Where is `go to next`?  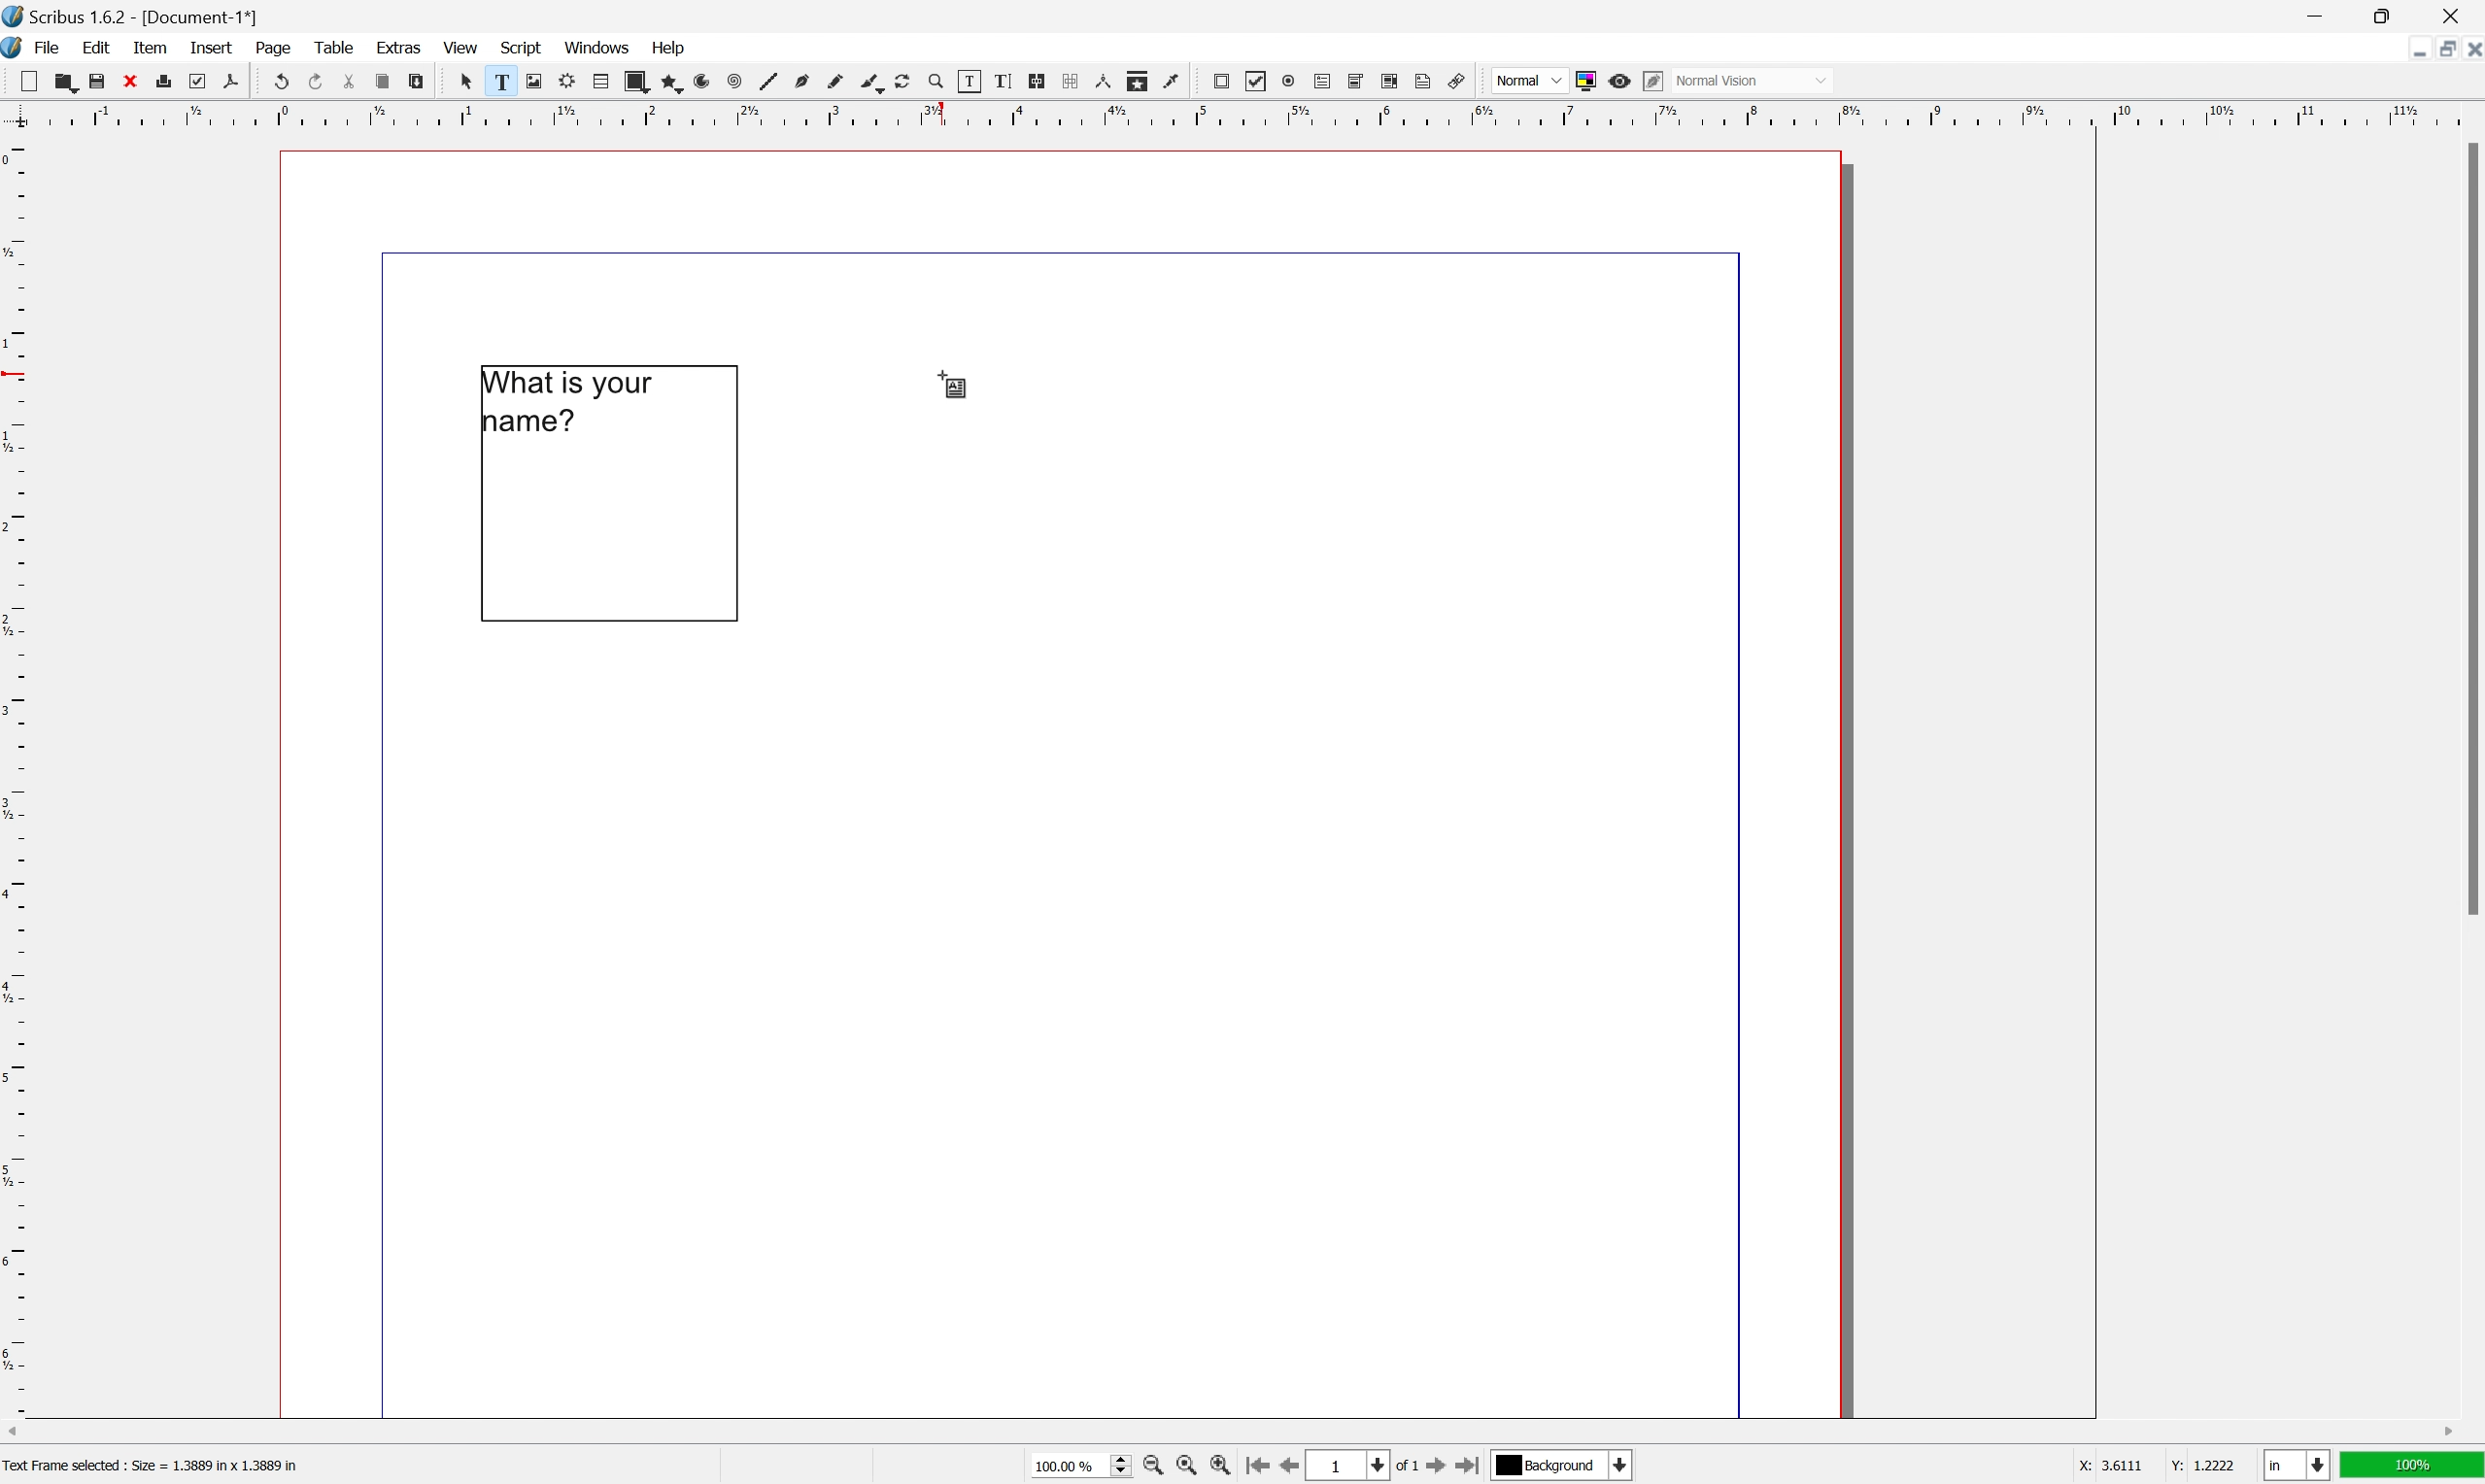 go to next is located at coordinates (1446, 1469).